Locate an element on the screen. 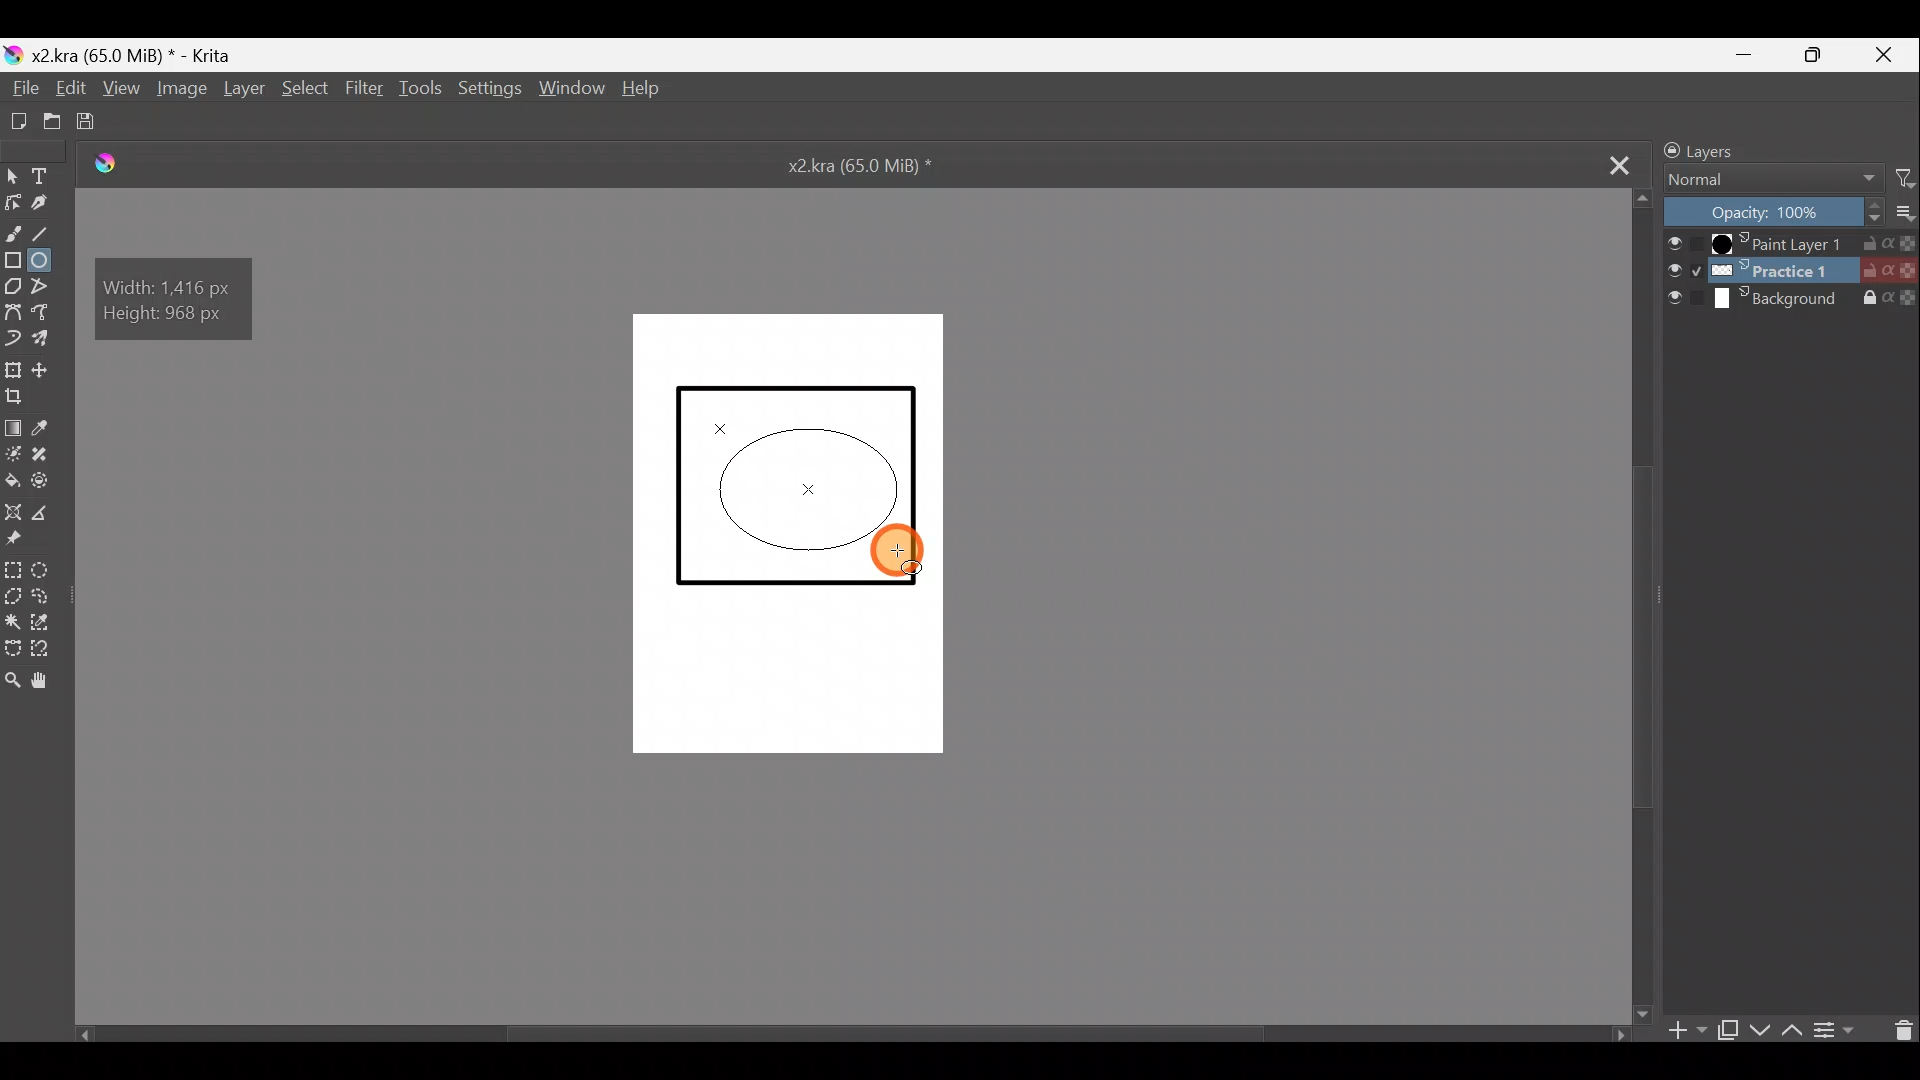  Edit is located at coordinates (74, 90).